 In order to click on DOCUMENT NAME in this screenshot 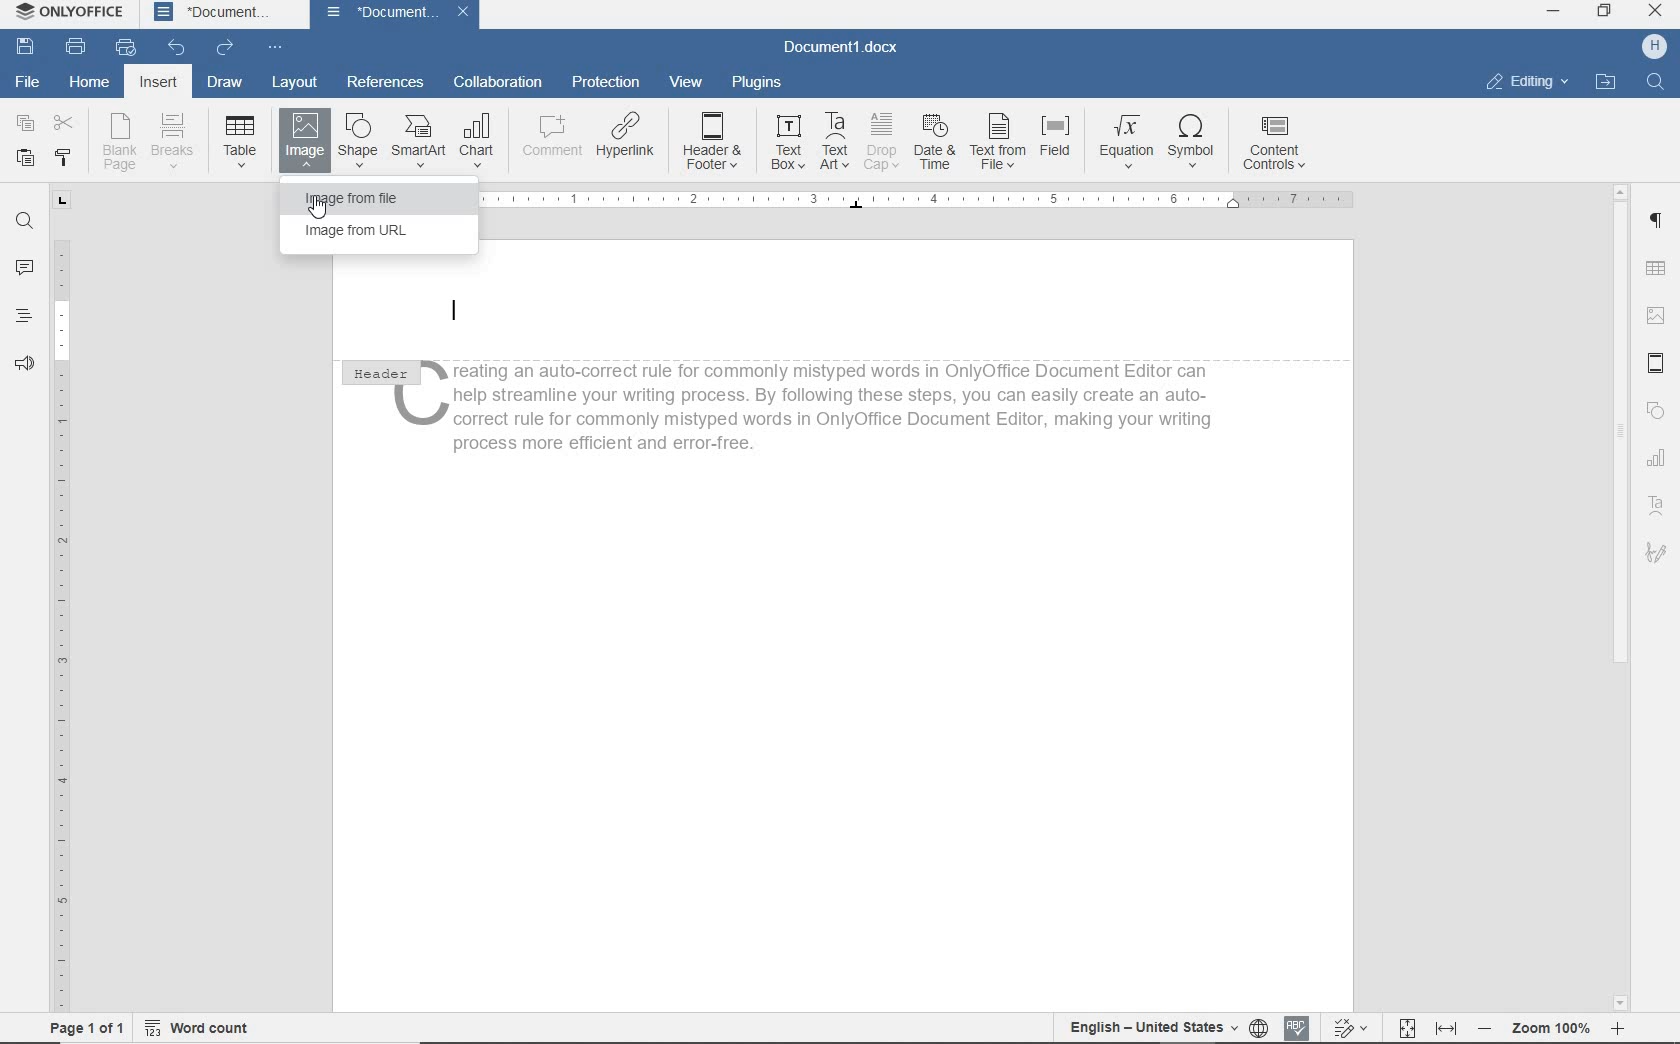, I will do `click(212, 13)`.